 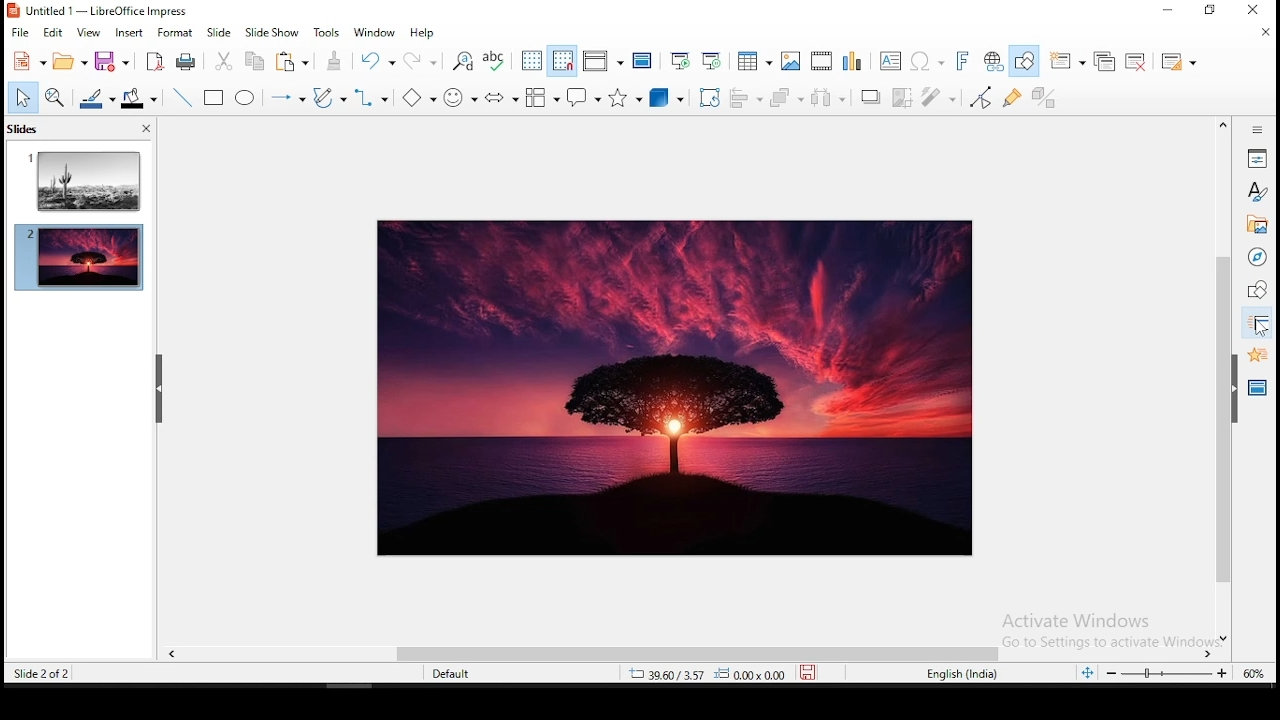 What do you see at coordinates (79, 259) in the screenshot?
I see `slide2 ` at bounding box center [79, 259].